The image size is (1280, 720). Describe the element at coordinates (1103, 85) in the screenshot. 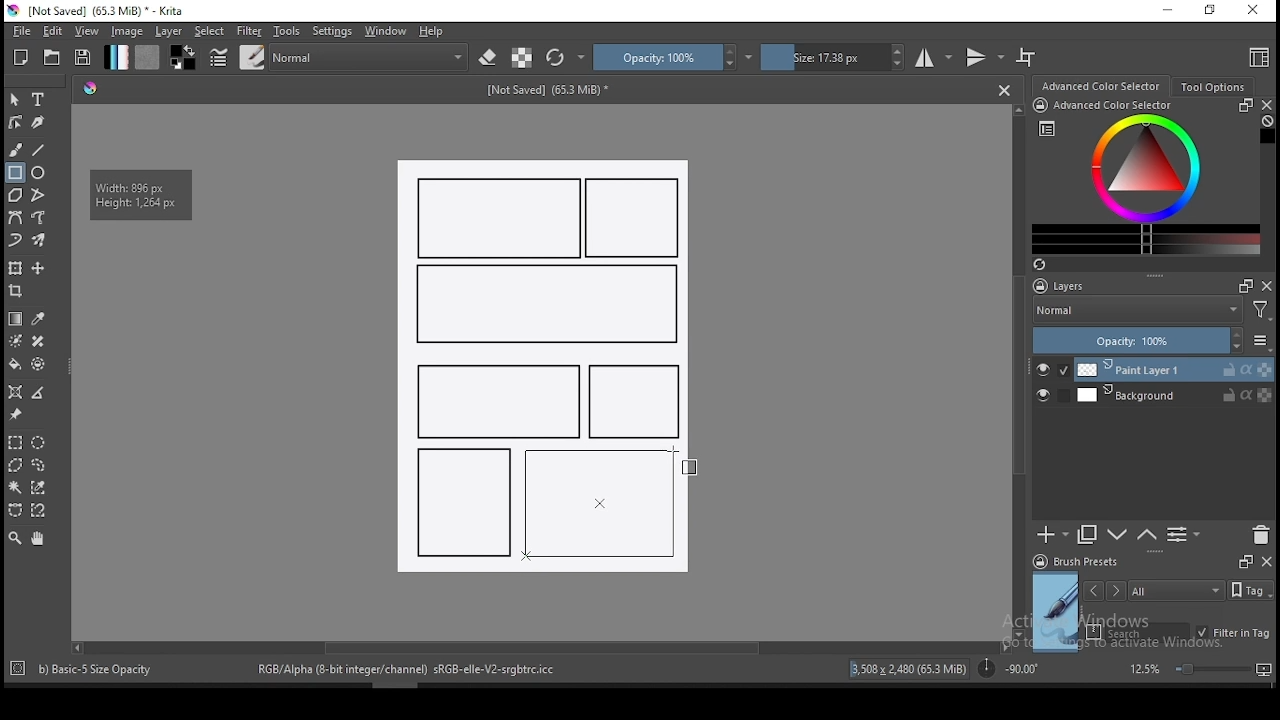

I see `advance color selector` at that location.